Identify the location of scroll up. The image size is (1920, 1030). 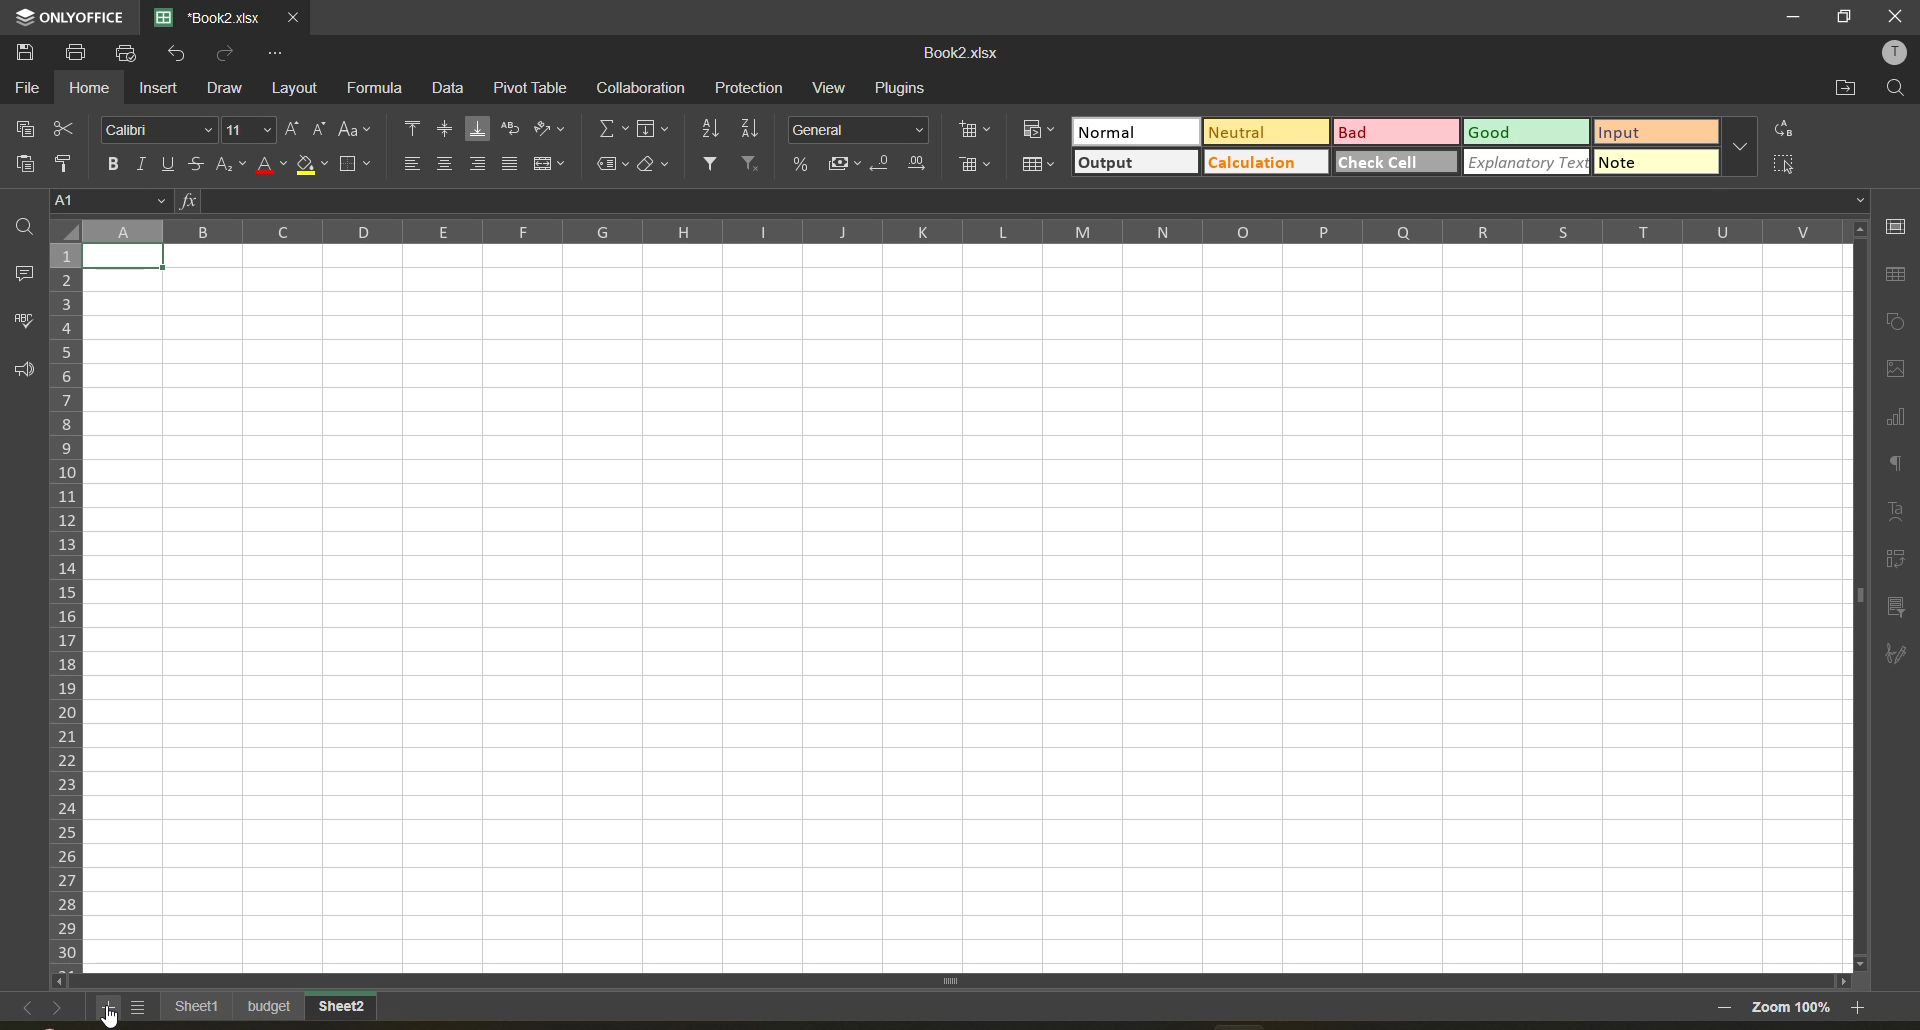
(1854, 229).